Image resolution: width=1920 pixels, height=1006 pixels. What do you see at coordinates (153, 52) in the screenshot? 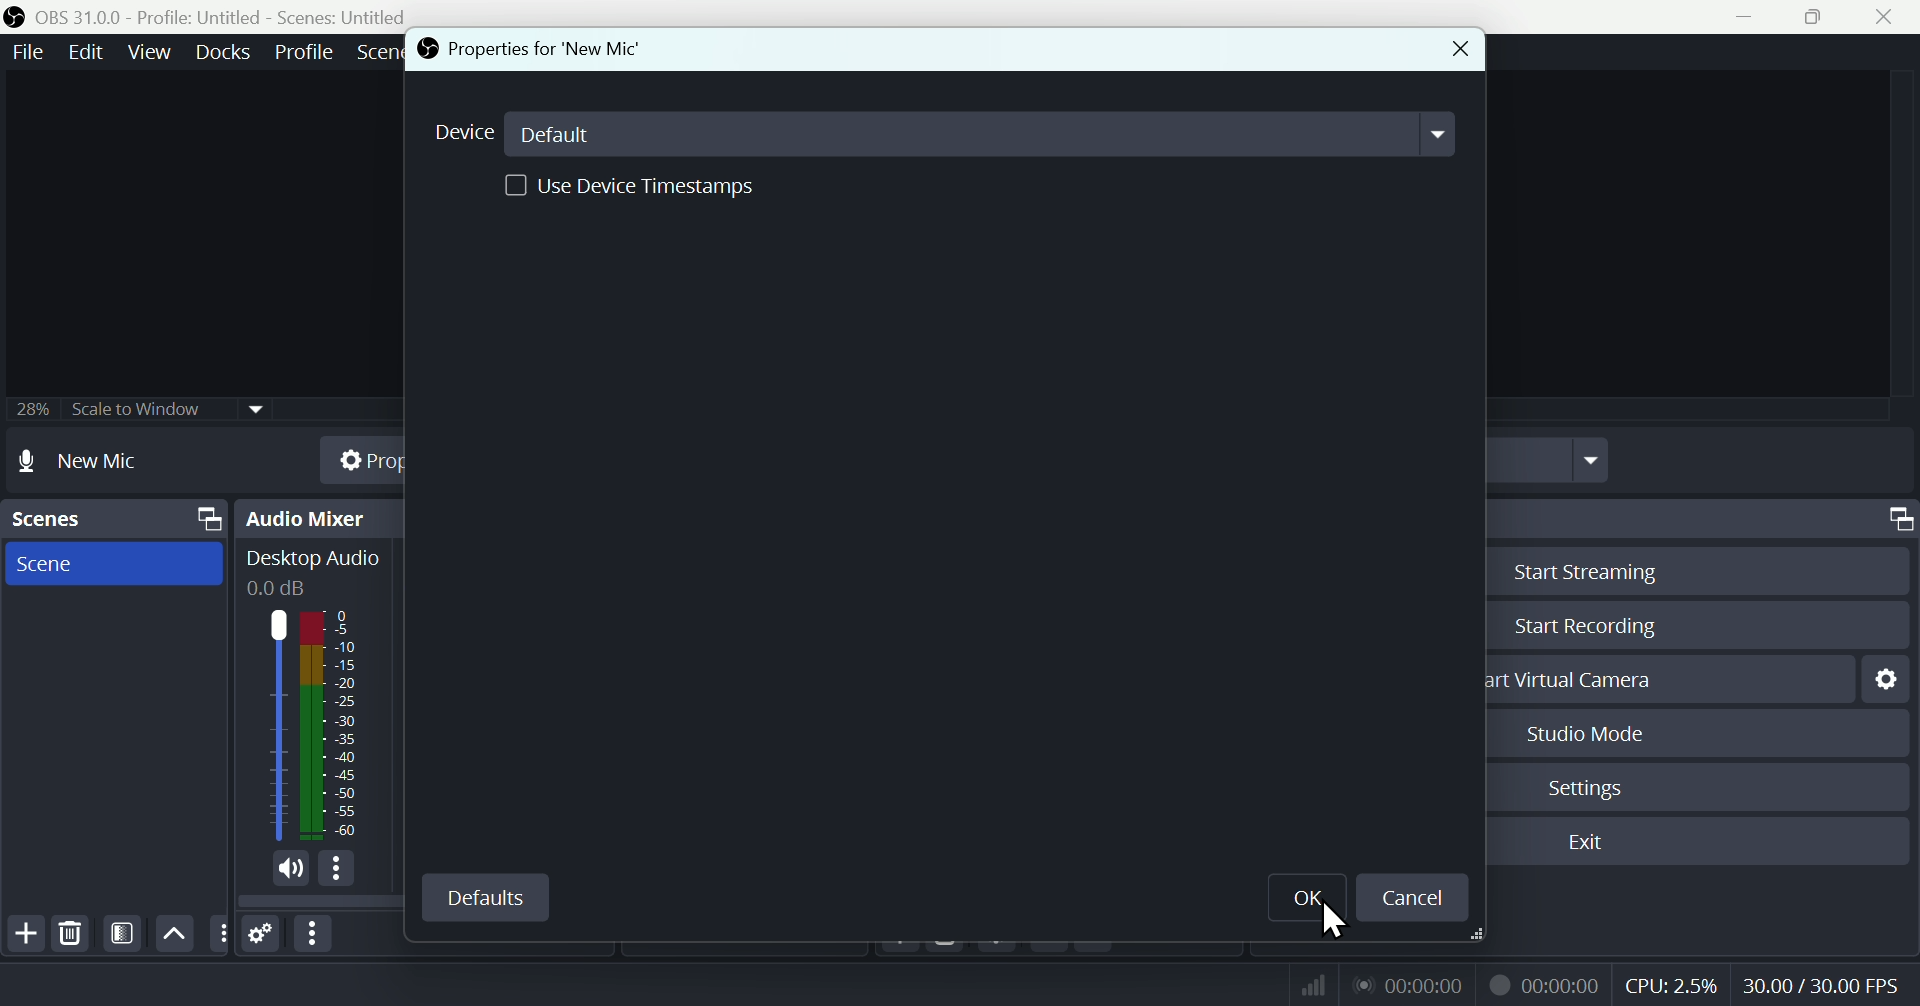
I see `View` at bounding box center [153, 52].